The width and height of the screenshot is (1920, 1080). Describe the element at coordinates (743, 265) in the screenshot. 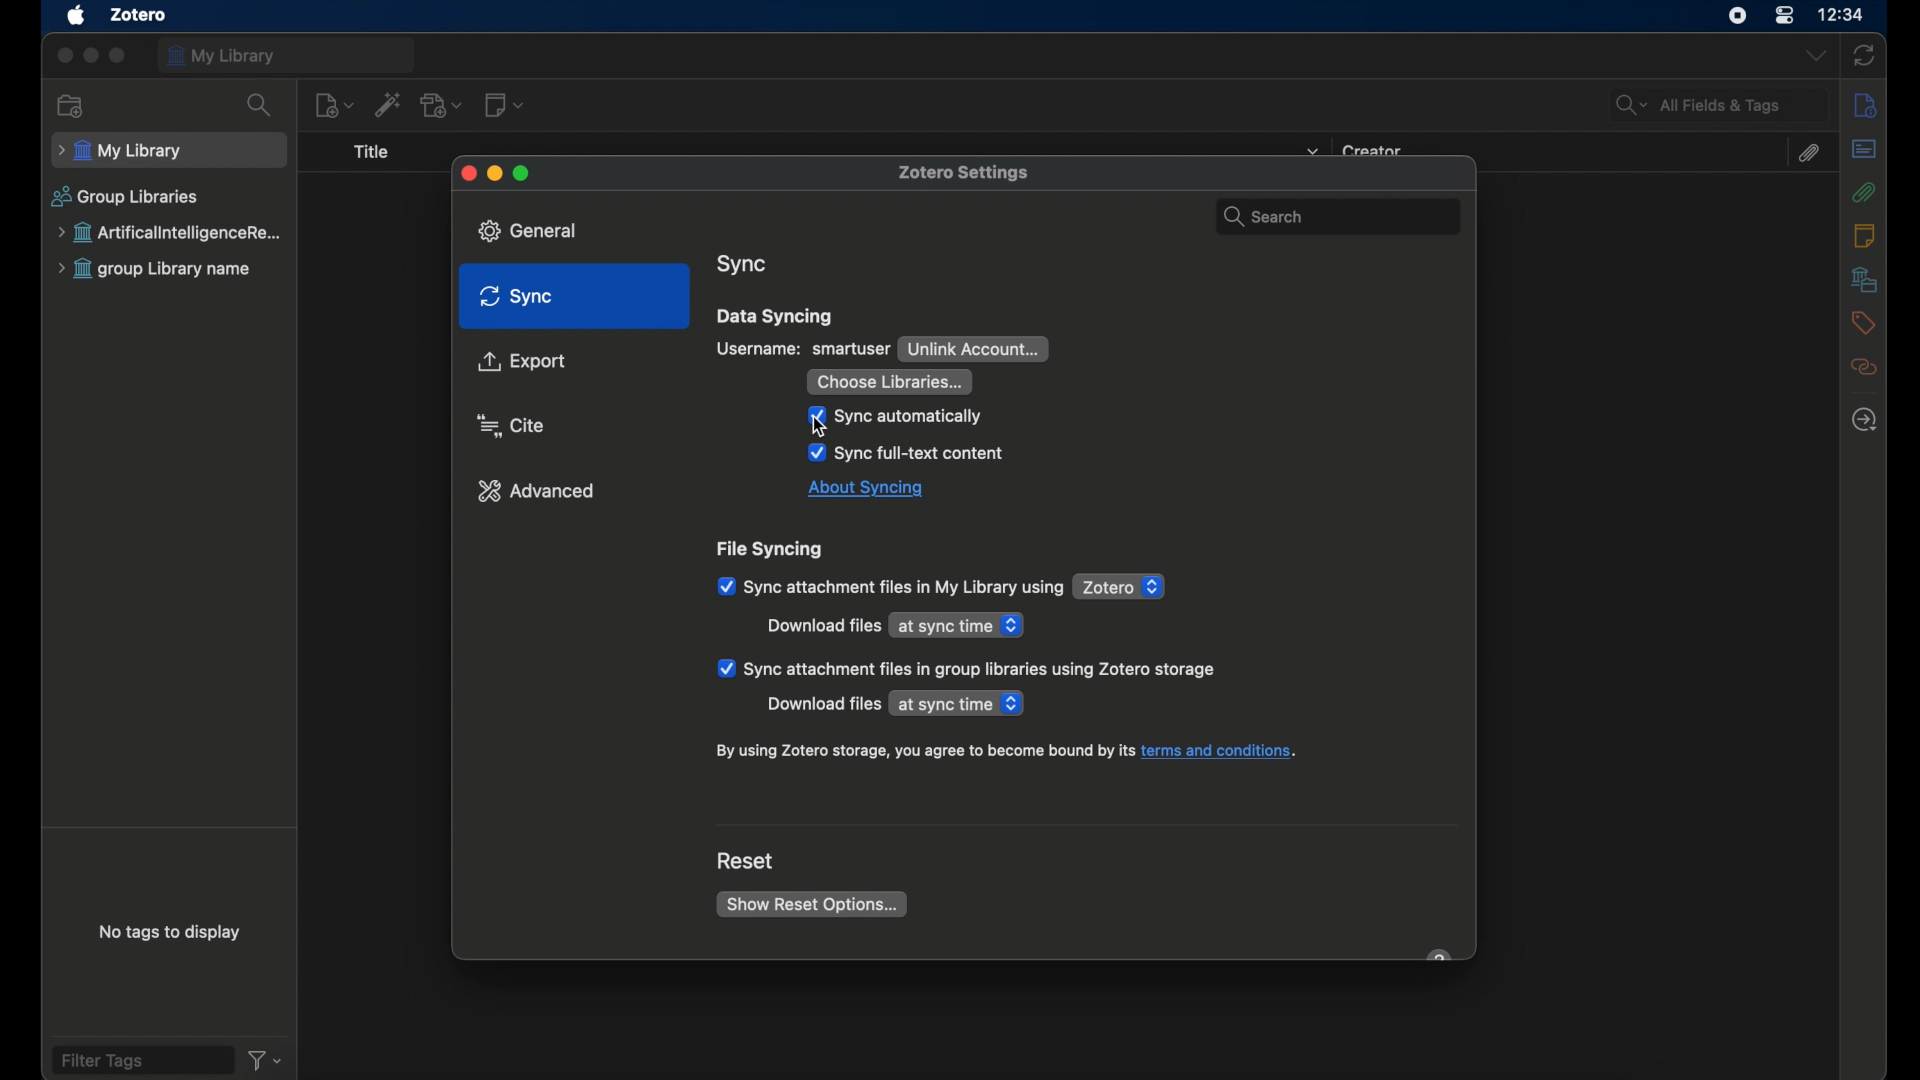

I see `sync` at that location.